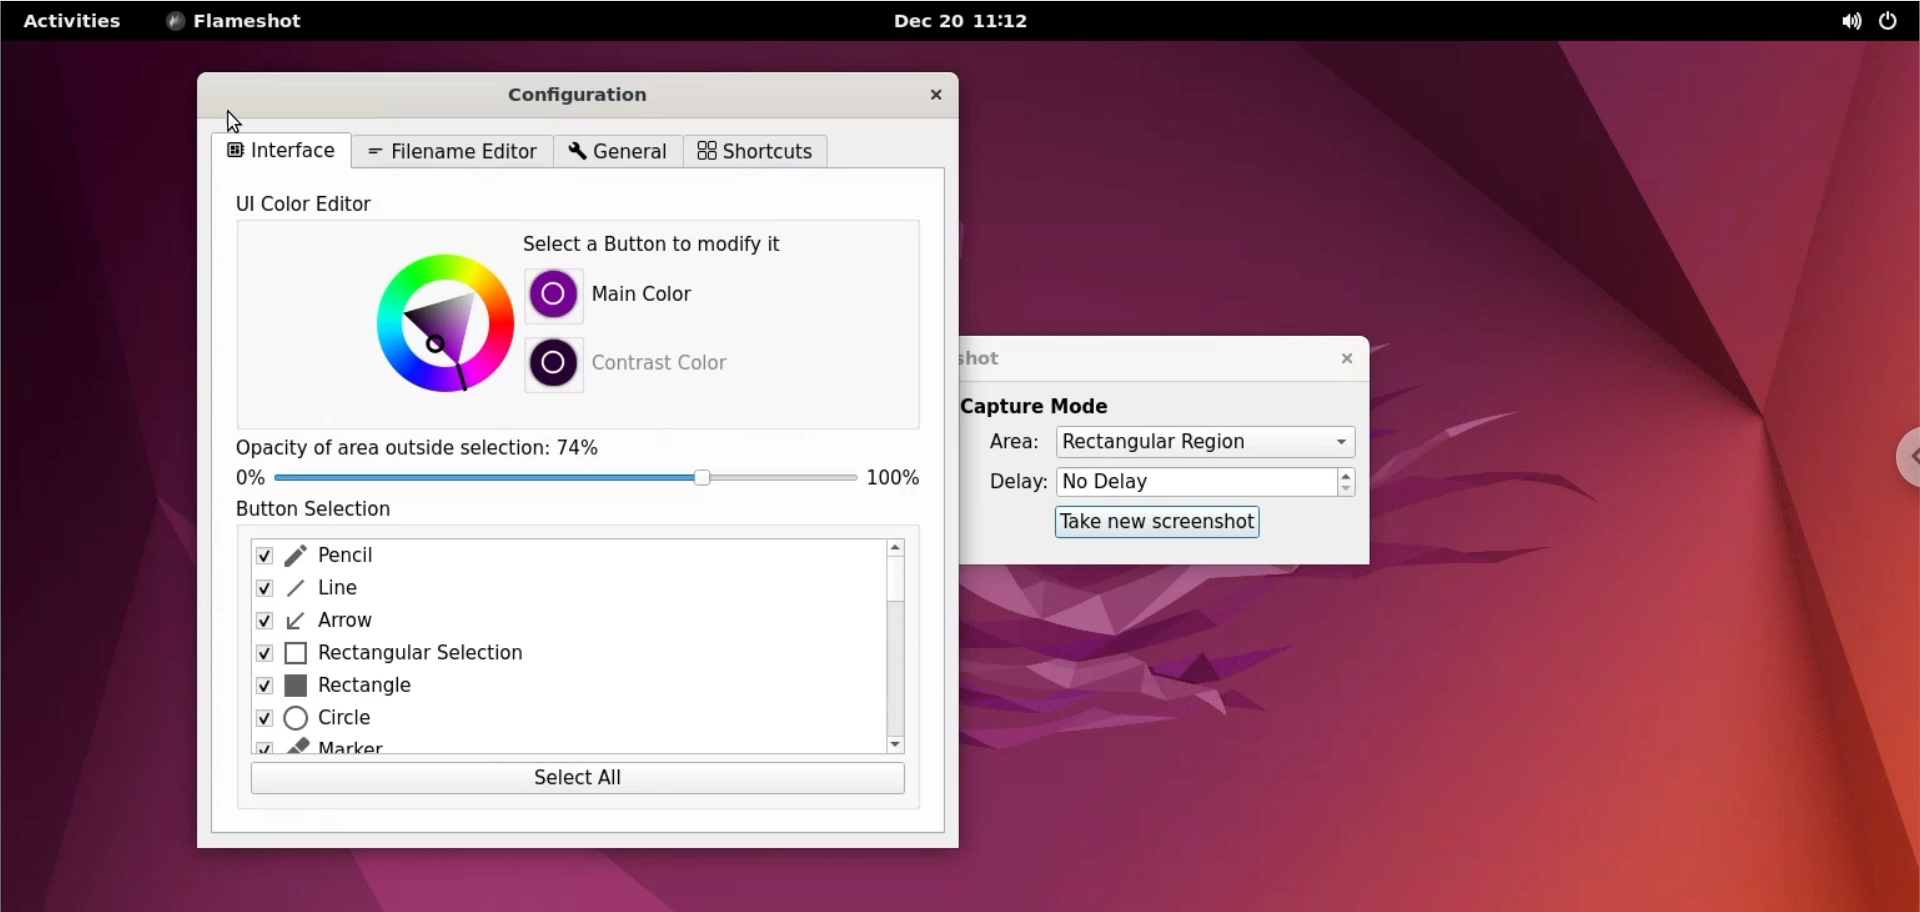 This screenshot has width=1920, height=912. I want to click on color chart, so click(431, 319).